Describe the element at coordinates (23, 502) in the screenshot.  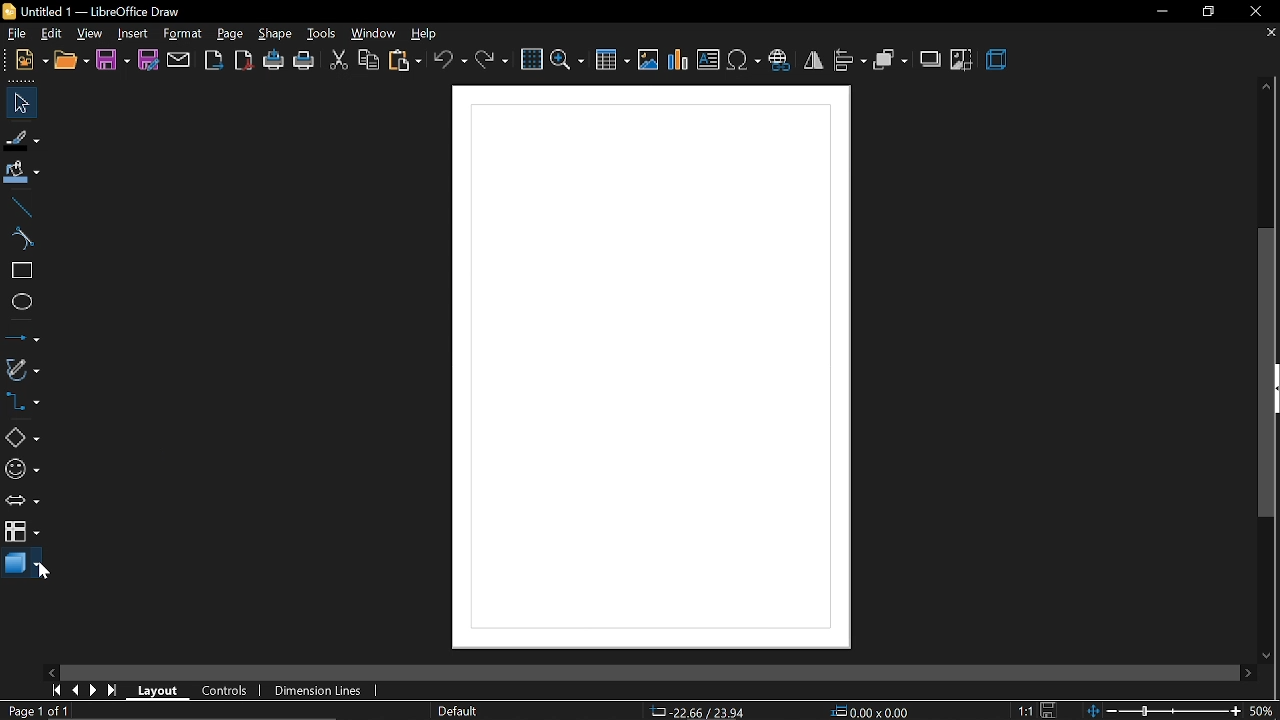
I see `arrows` at that location.